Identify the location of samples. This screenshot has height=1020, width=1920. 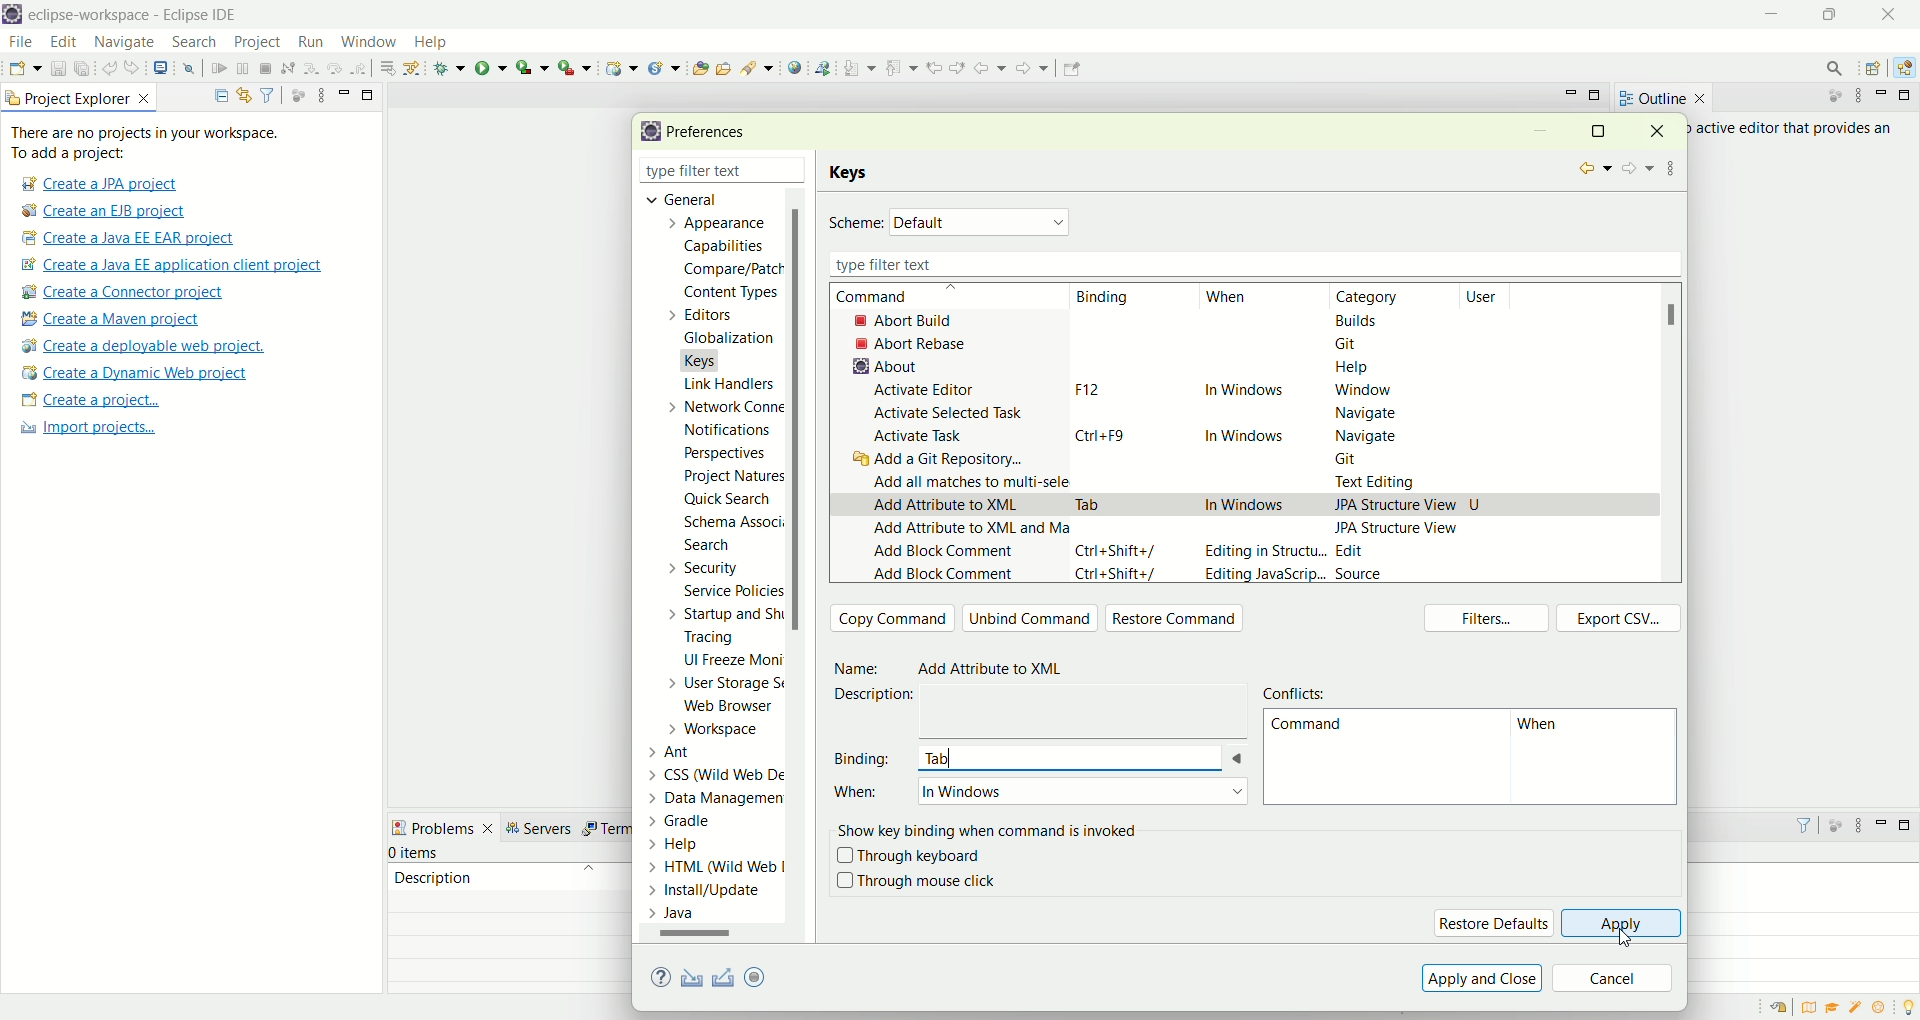
(1858, 1007).